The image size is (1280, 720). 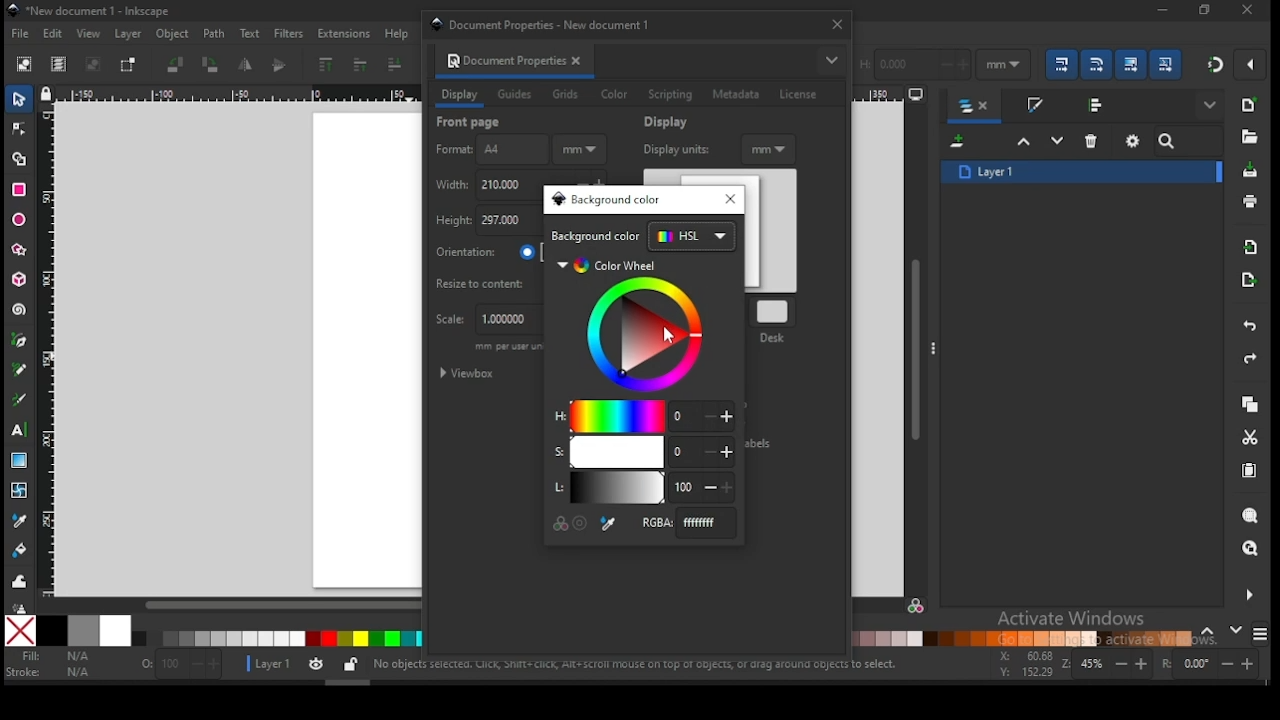 What do you see at coordinates (634, 326) in the screenshot?
I see `color wheel` at bounding box center [634, 326].